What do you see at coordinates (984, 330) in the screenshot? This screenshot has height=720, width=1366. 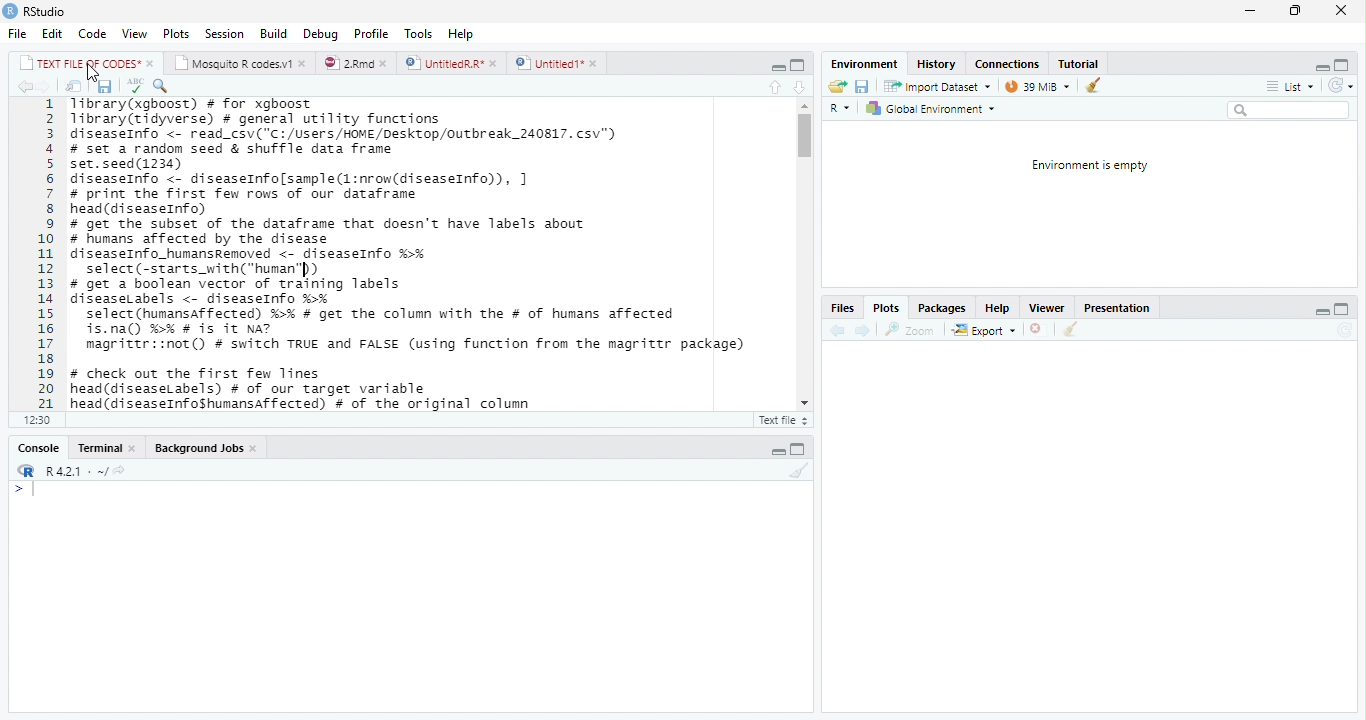 I see `Export` at bounding box center [984, 330].